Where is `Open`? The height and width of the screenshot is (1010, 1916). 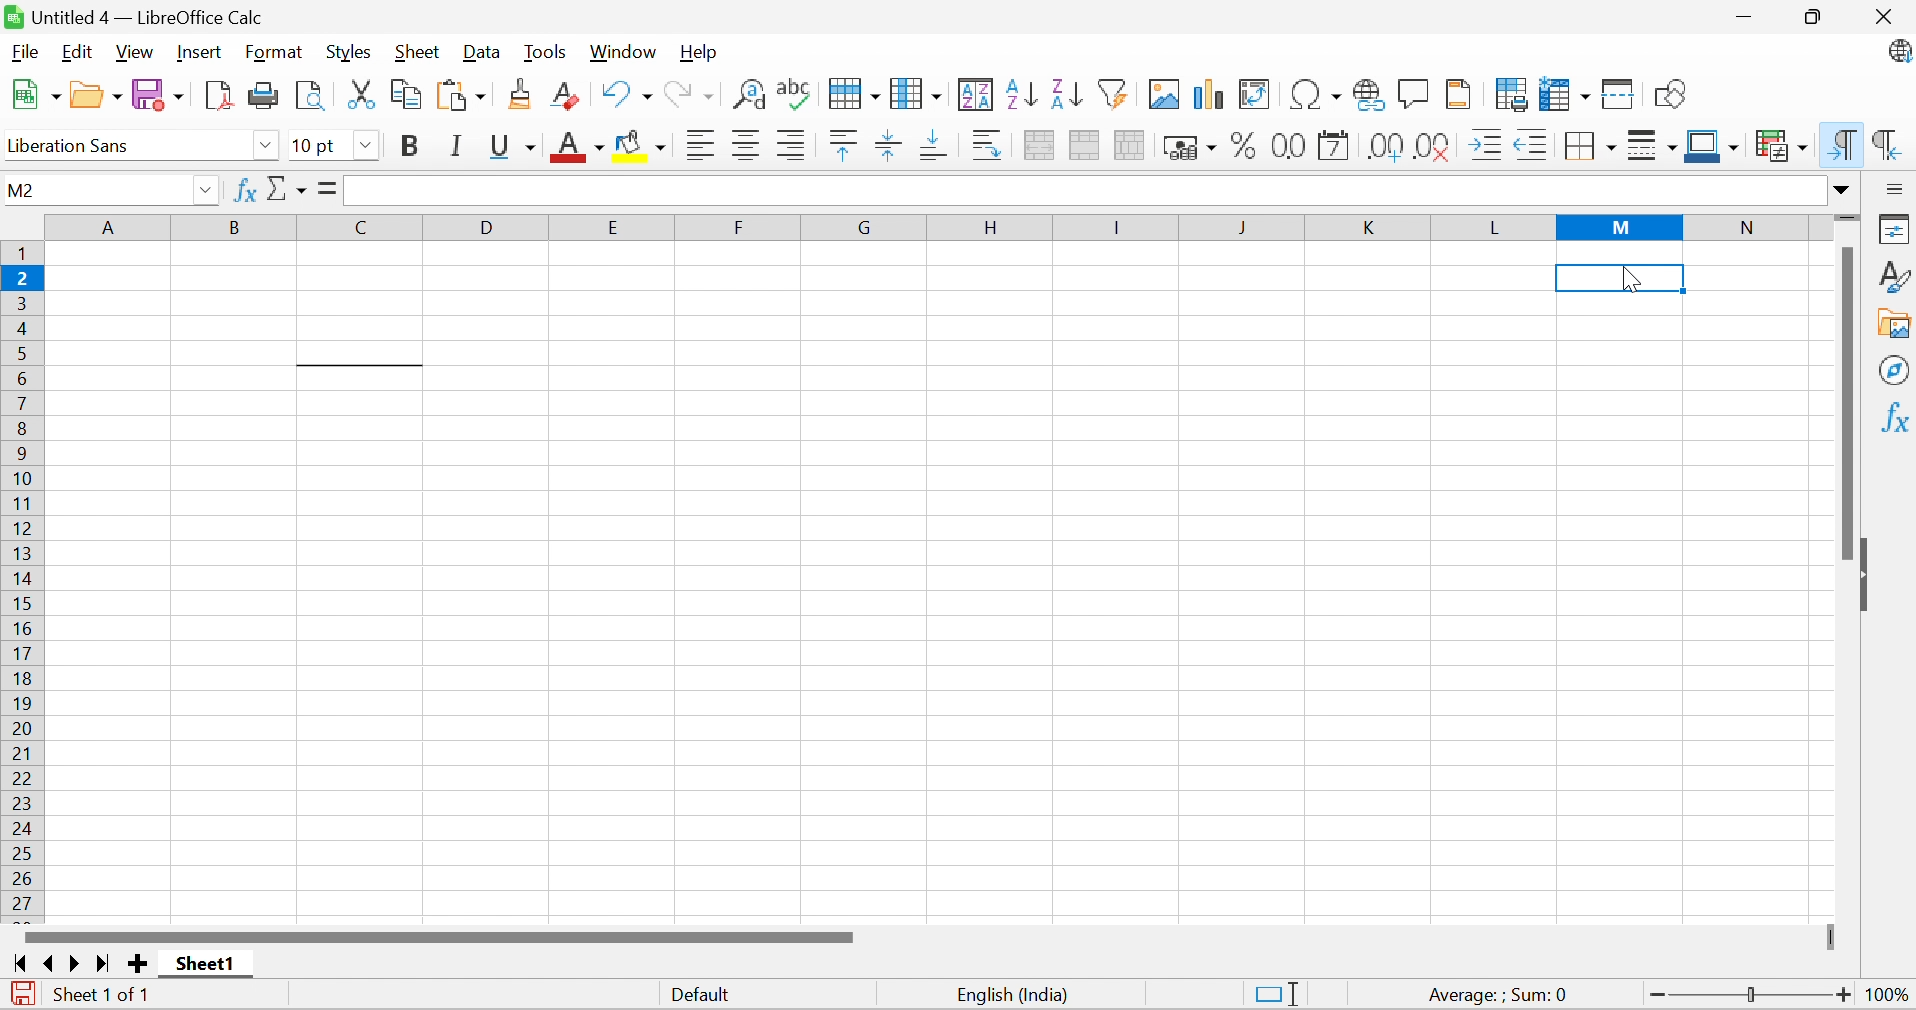
Open is located at coordinates (96, 95).